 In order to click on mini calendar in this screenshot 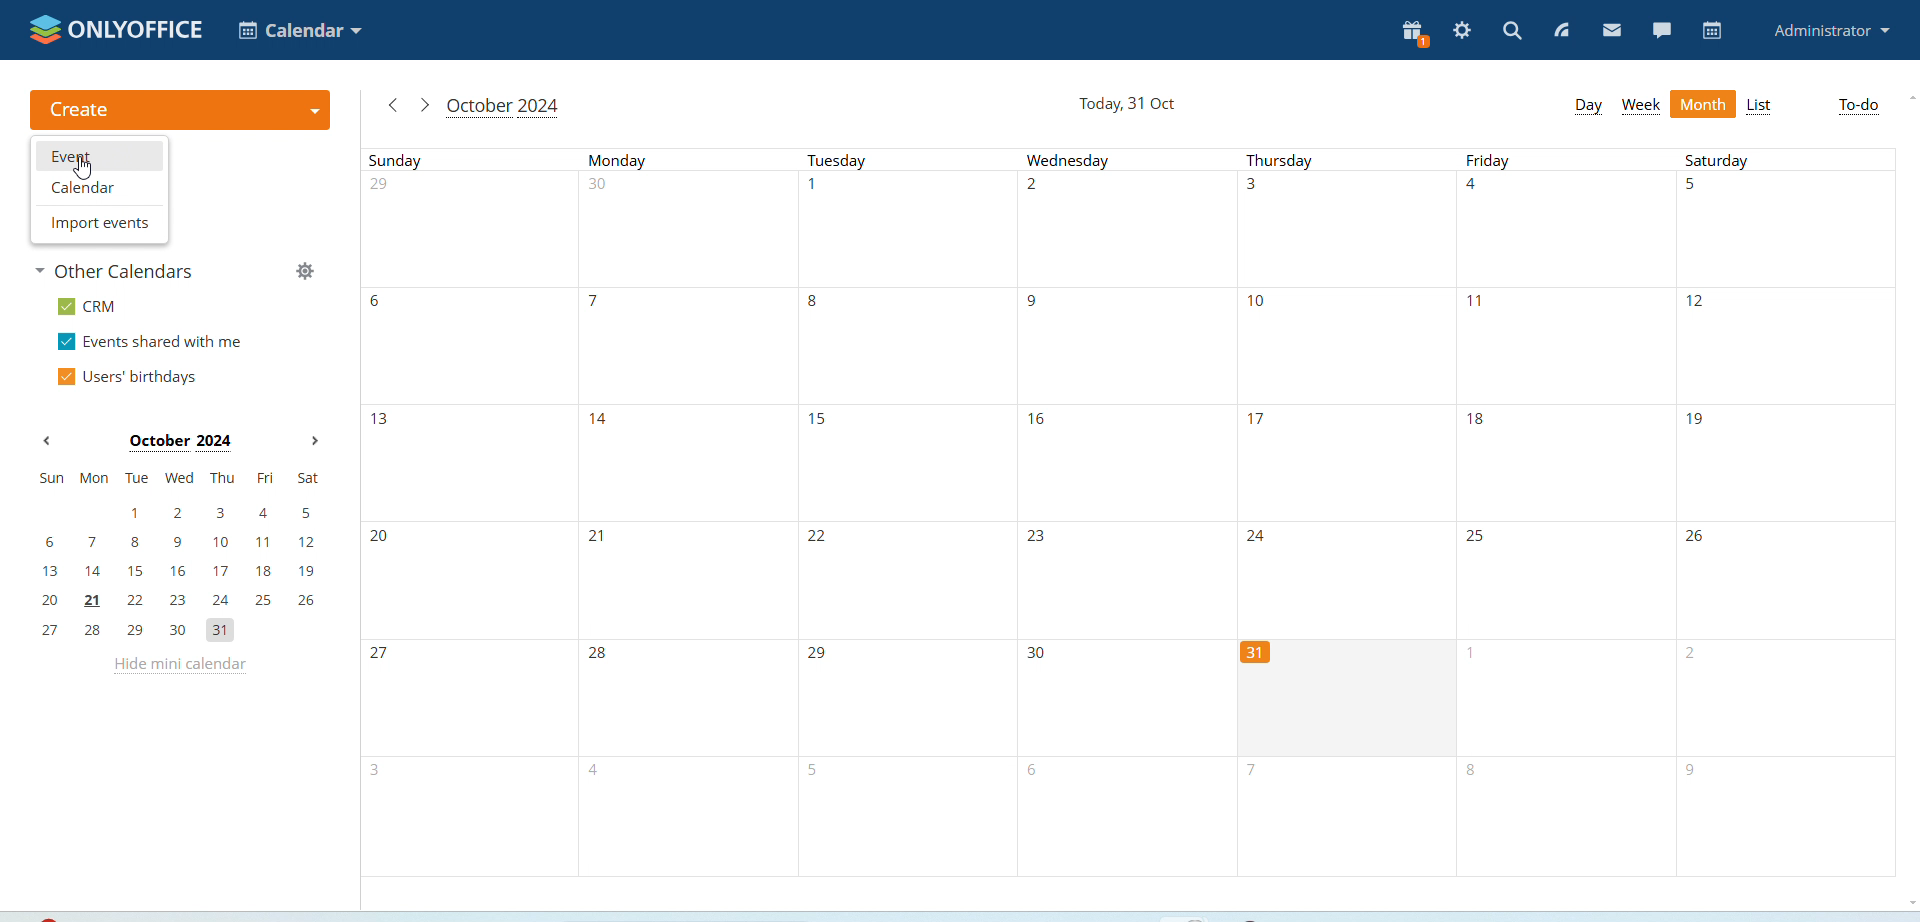, I will do `click(182, 557)`.